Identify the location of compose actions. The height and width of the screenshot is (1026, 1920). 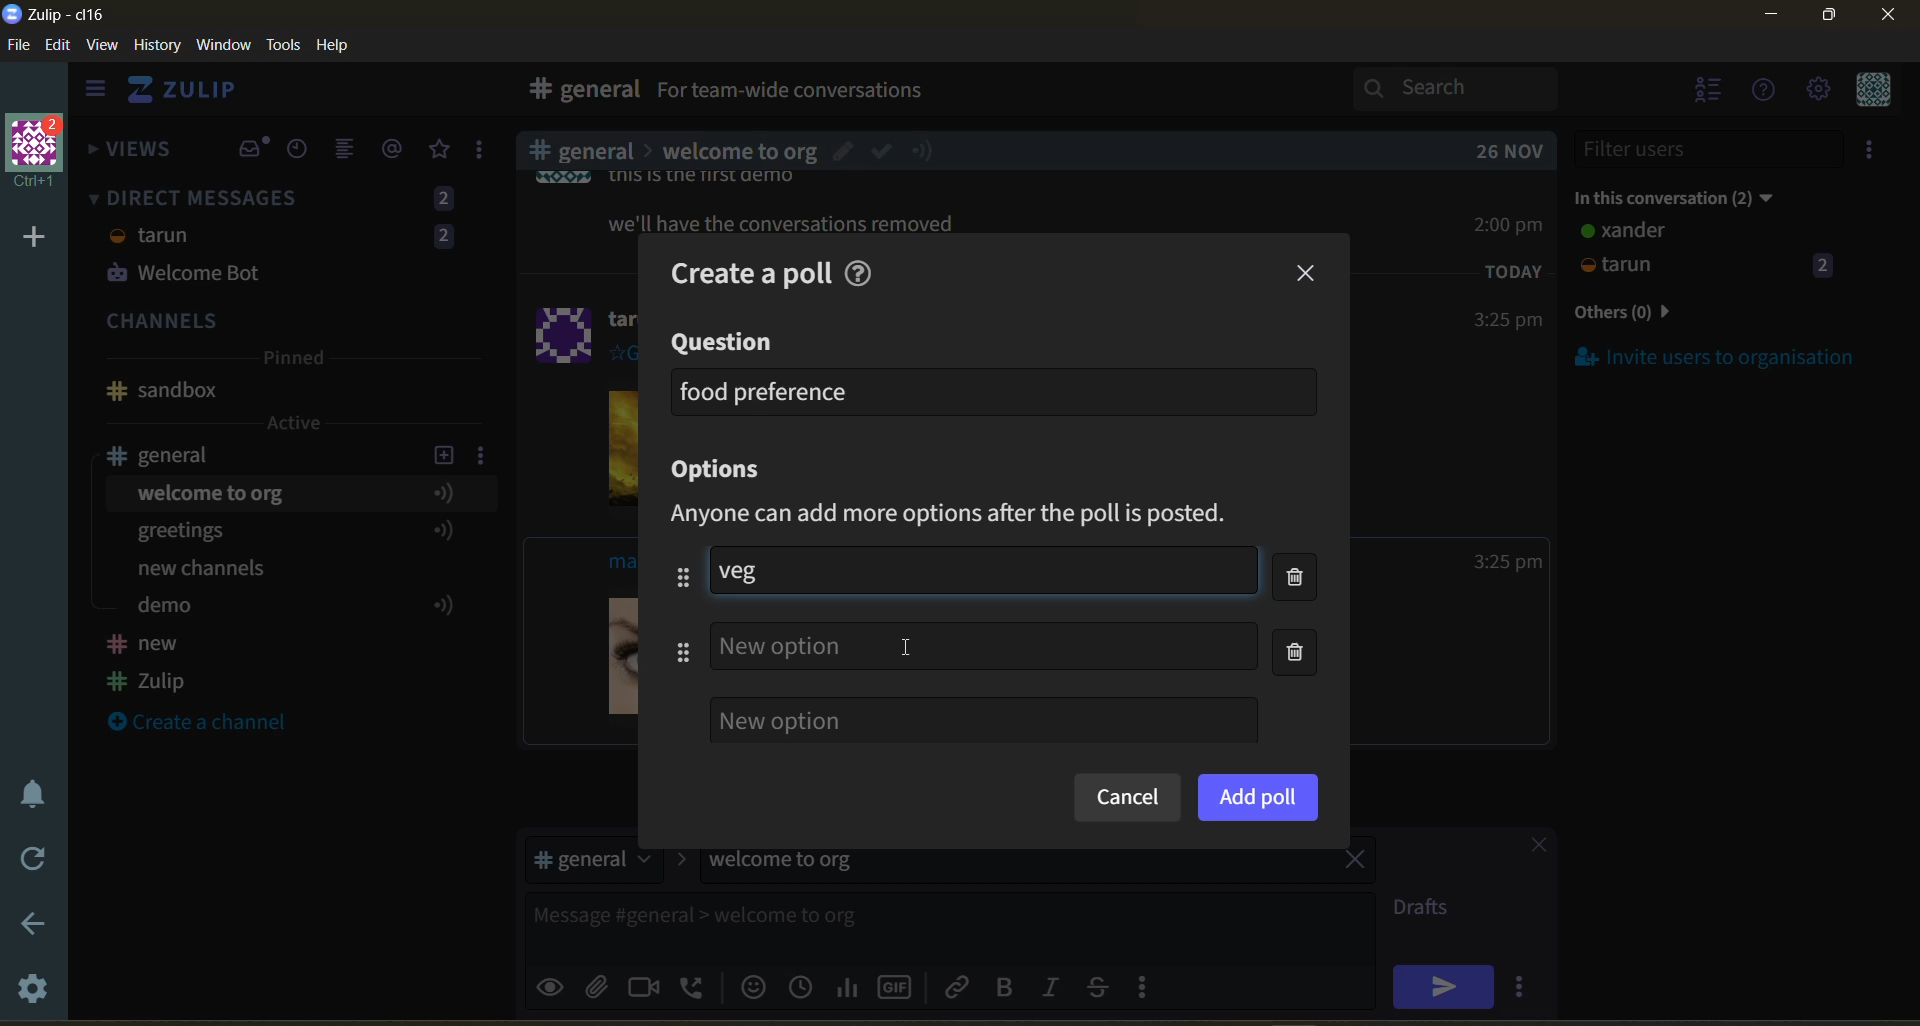
(1150, 986).